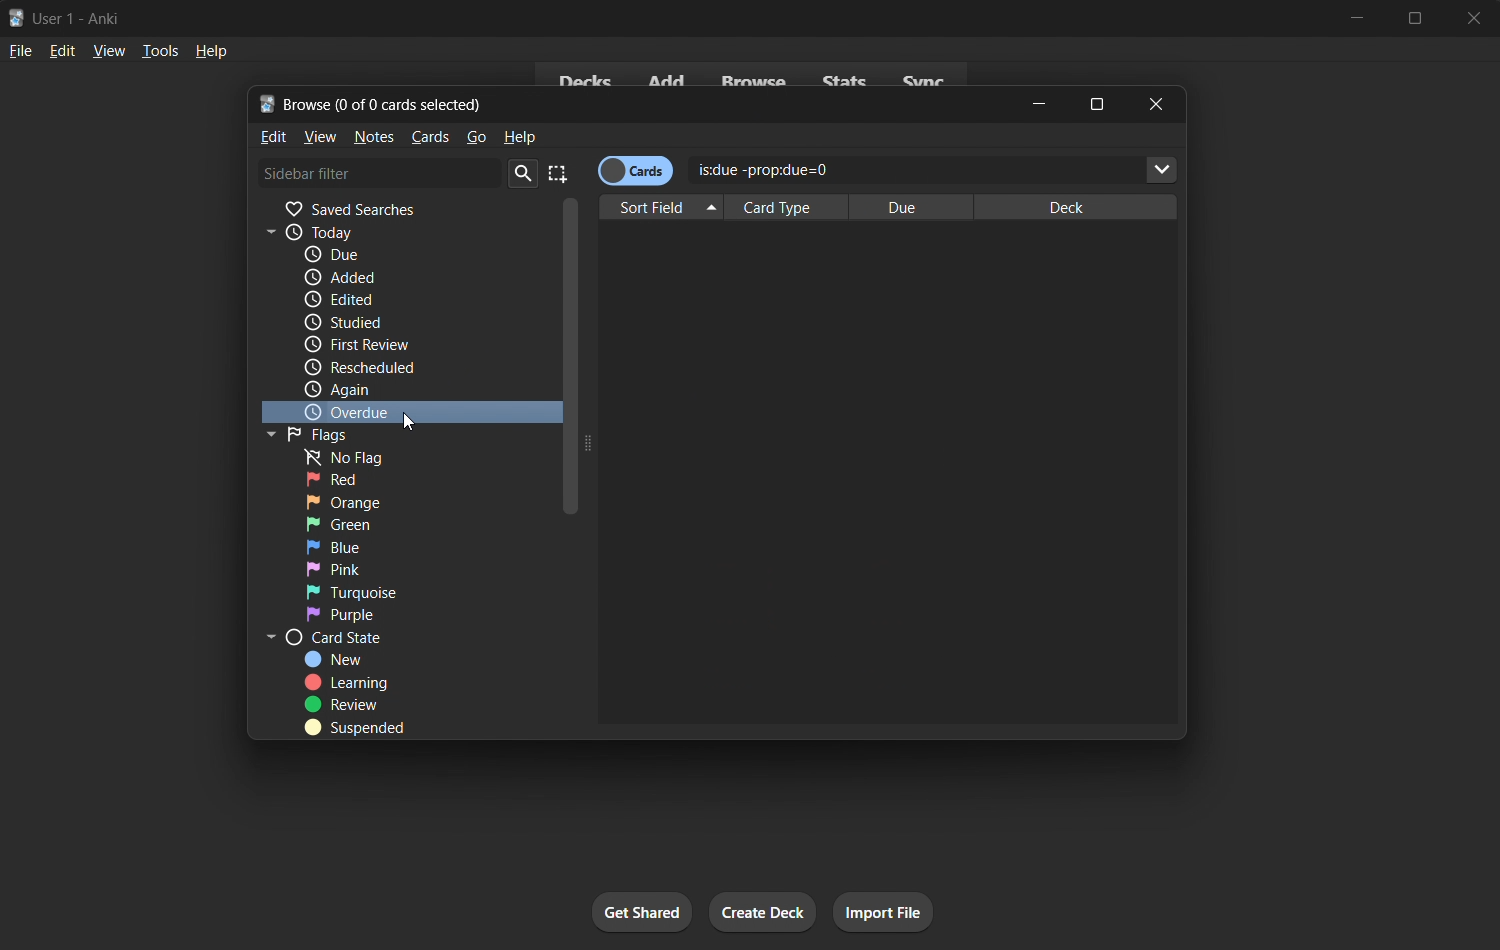  Describe the element at coordinates (521, 174) in the screenshot. I see `search` at that location.